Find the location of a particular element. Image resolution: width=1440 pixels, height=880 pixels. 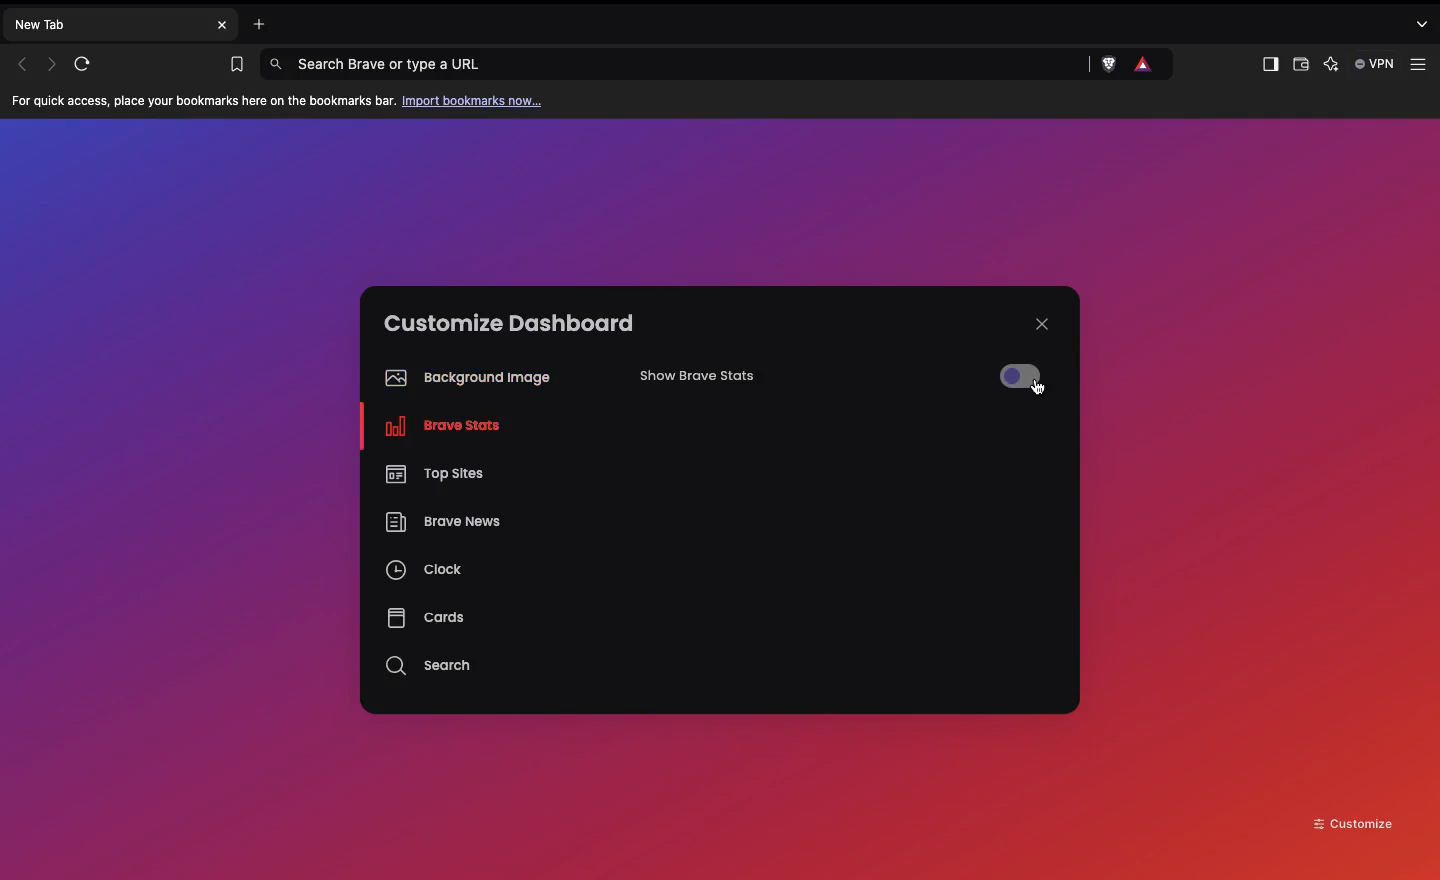

Customize dashboard is located at coordinates (509, 323).